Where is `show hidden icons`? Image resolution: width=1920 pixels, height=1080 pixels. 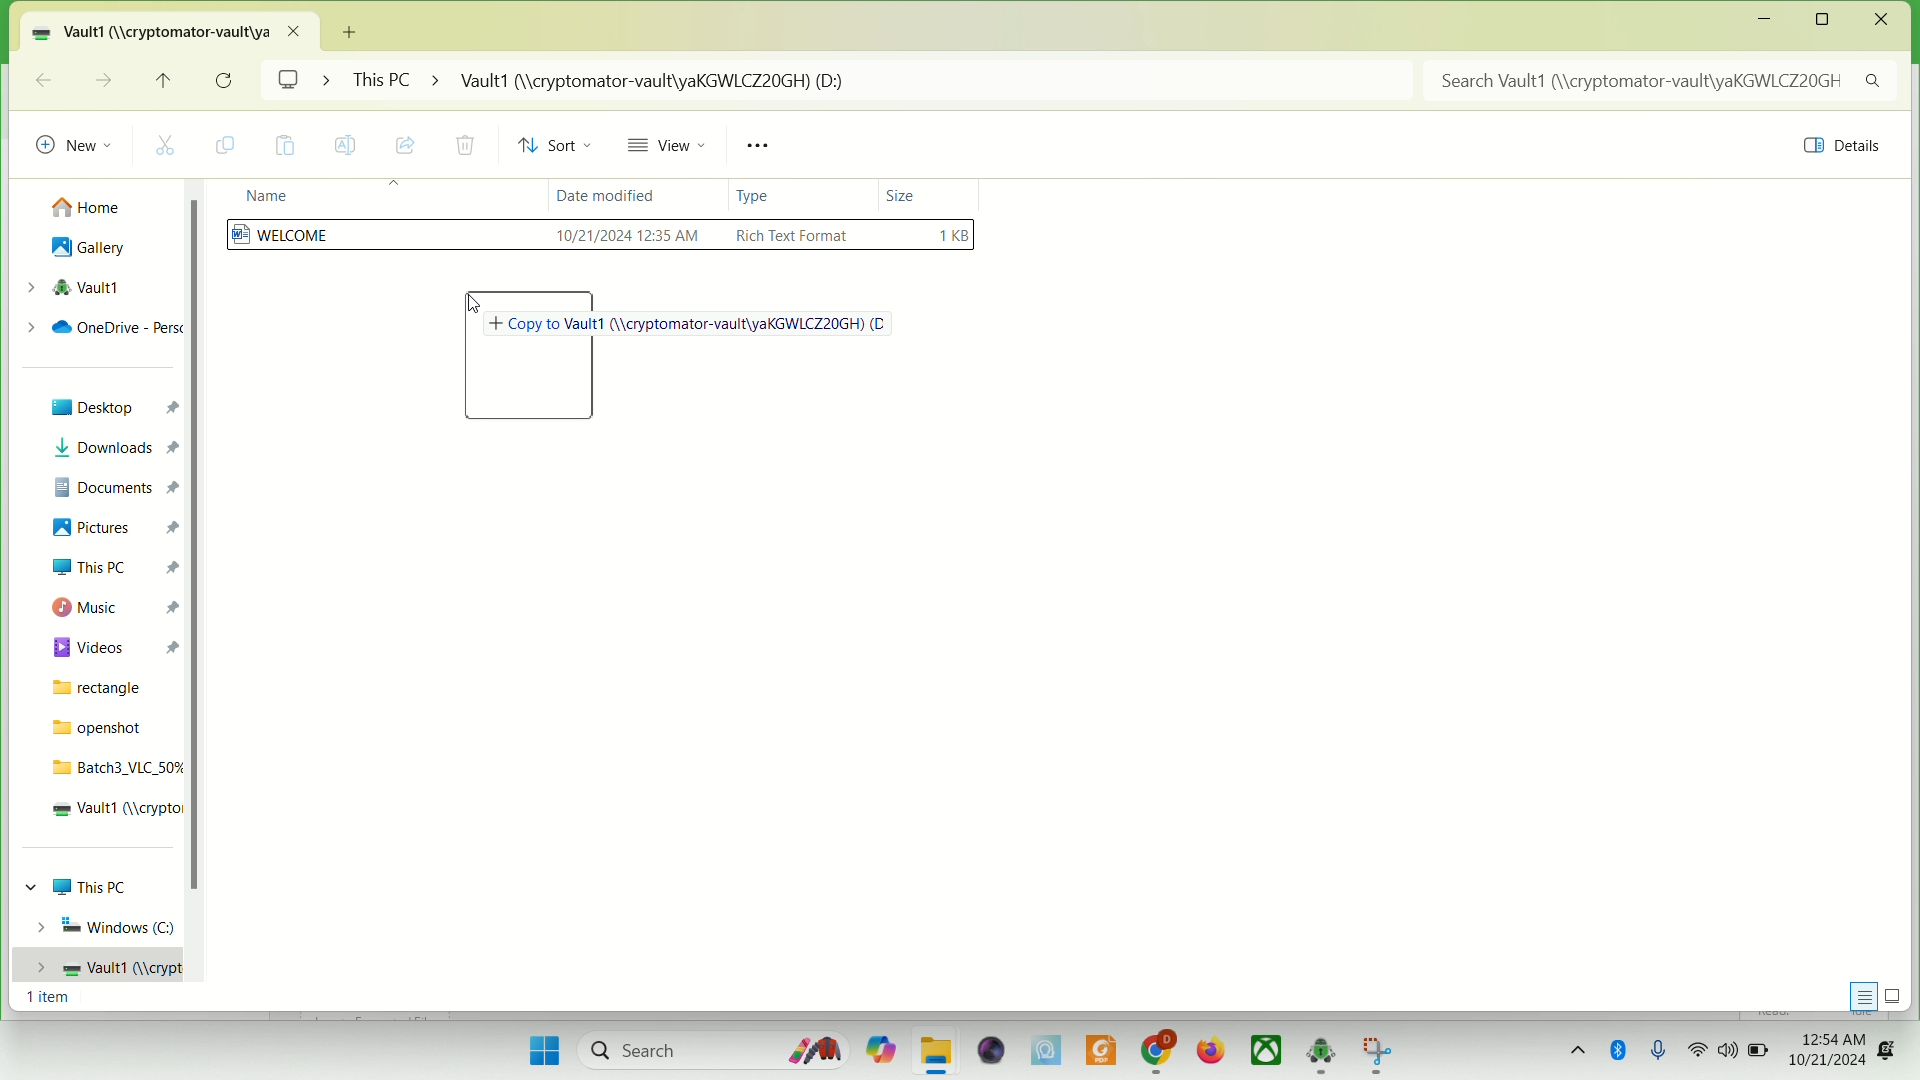
show hidden icons is located at coordinates (1579, 1047).